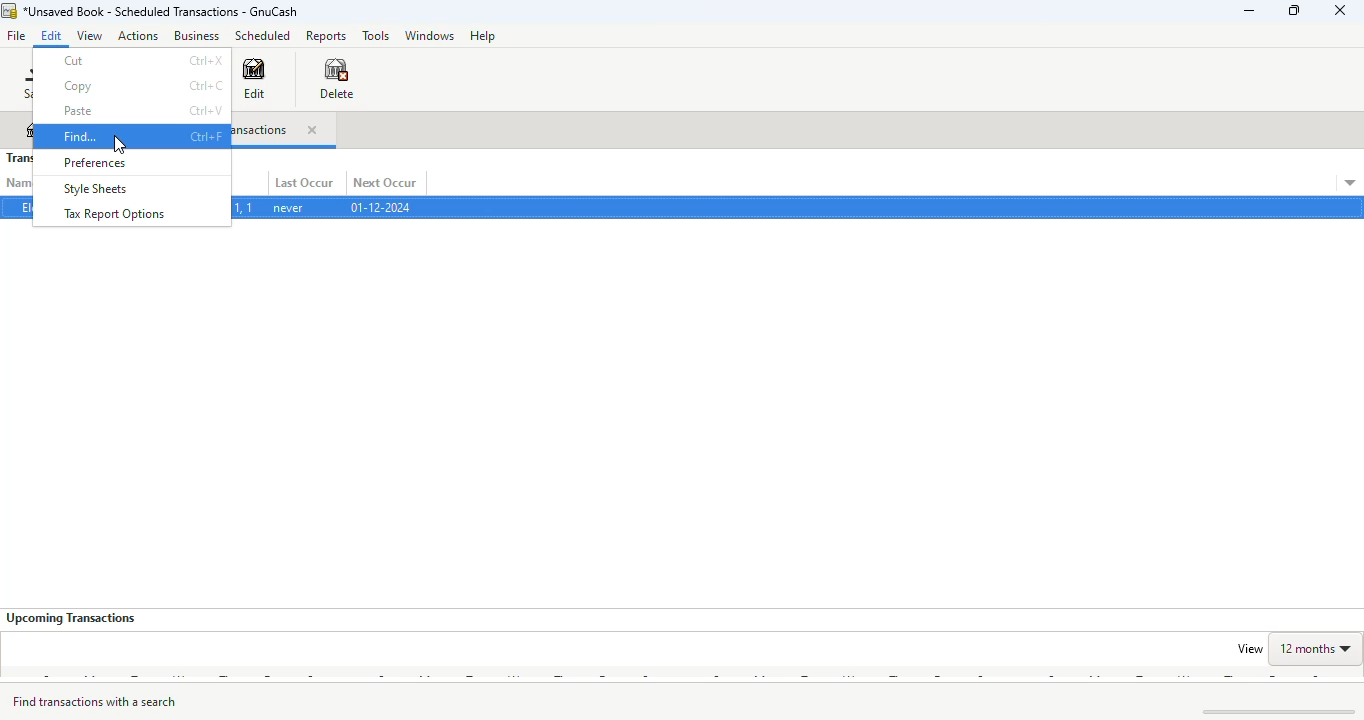  What do you see at coordinates (52, 35) in the screenshot?
I see `edit` at bounding box center [52, 35].